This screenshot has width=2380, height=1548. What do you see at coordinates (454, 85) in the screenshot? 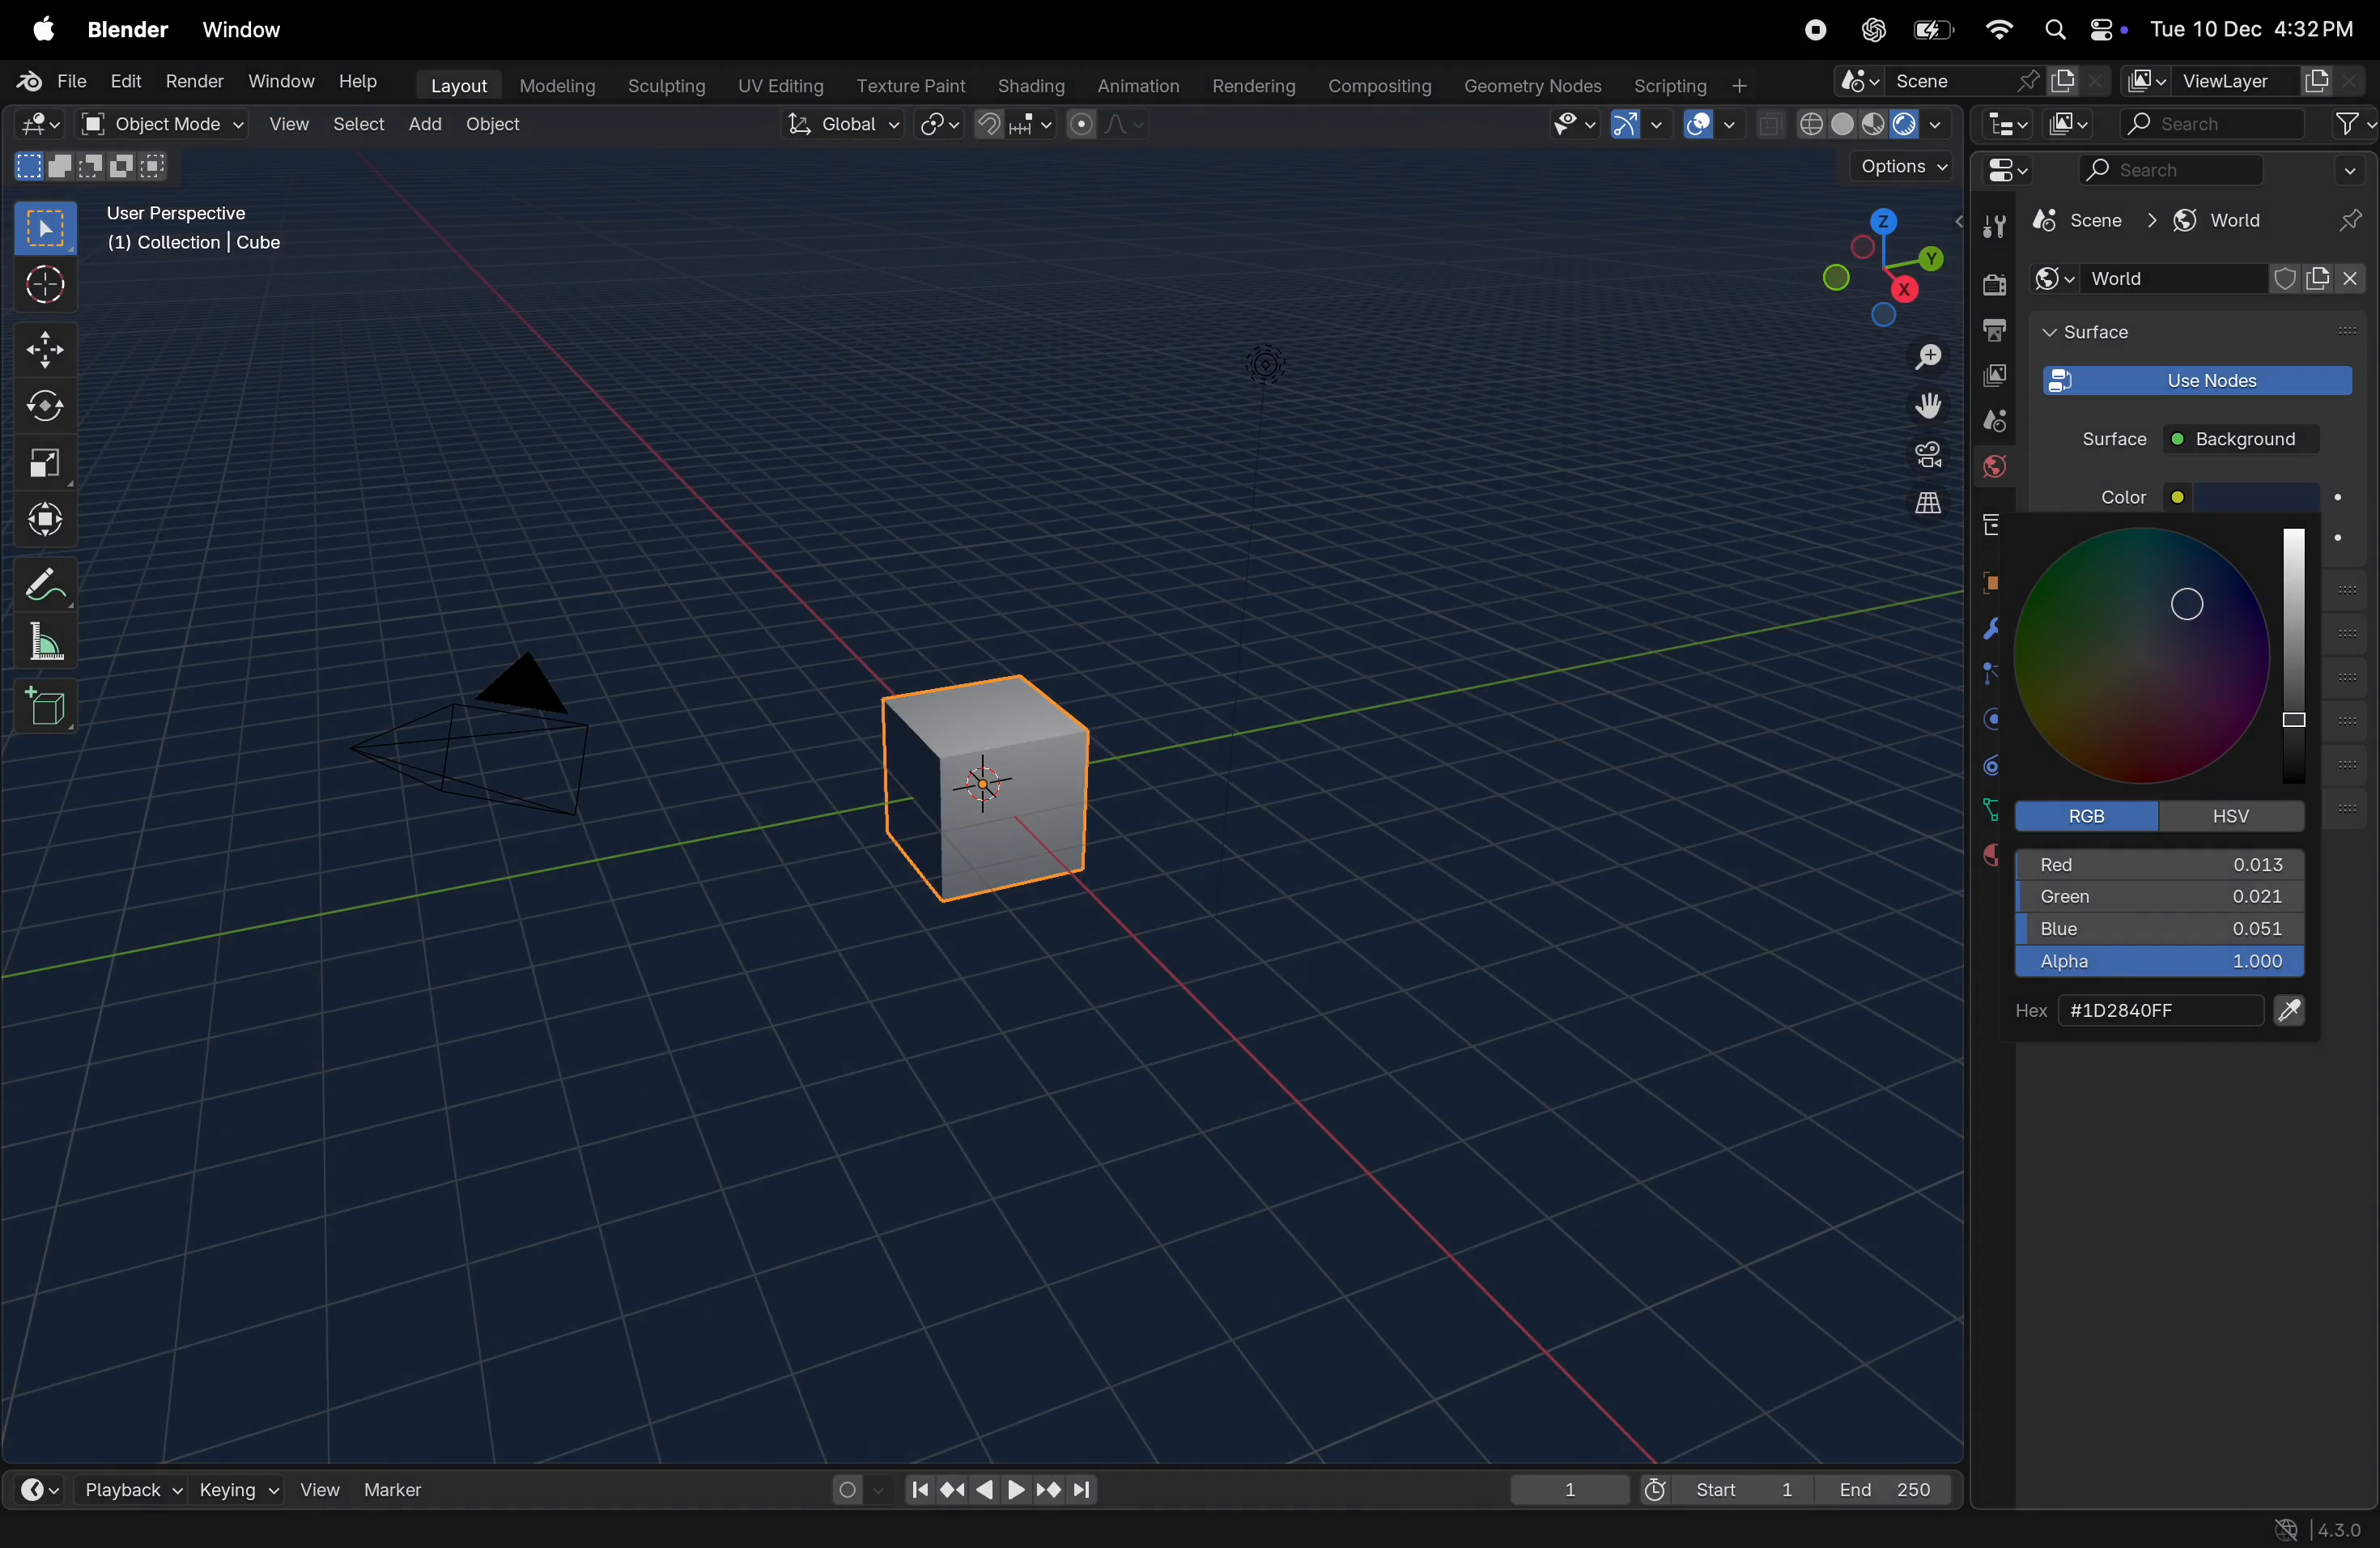
I see `Layout` at bounding box center [454, 85].